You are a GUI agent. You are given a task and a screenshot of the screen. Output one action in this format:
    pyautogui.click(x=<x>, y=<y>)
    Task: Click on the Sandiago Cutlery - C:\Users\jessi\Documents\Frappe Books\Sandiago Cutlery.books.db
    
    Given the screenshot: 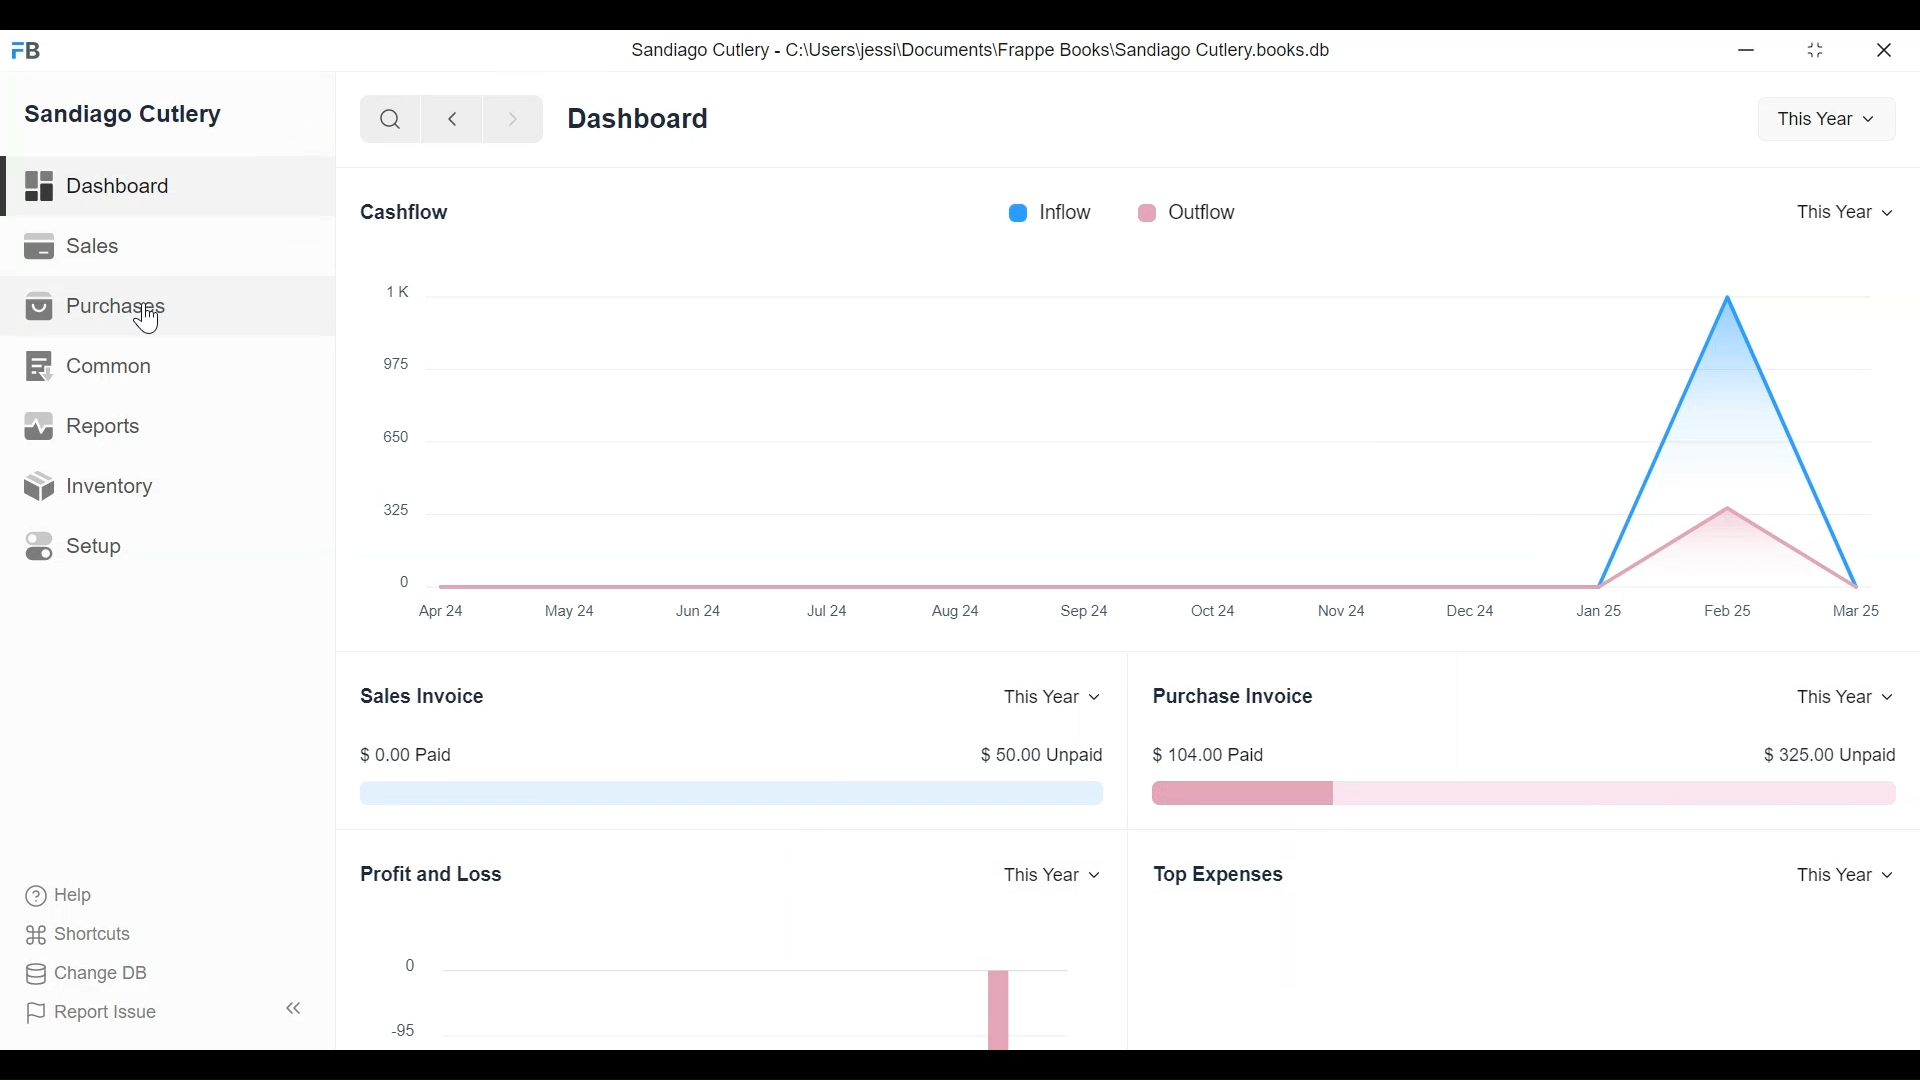 What is the action you would take?
    pyautogui.click(x=1000, y=51)
    